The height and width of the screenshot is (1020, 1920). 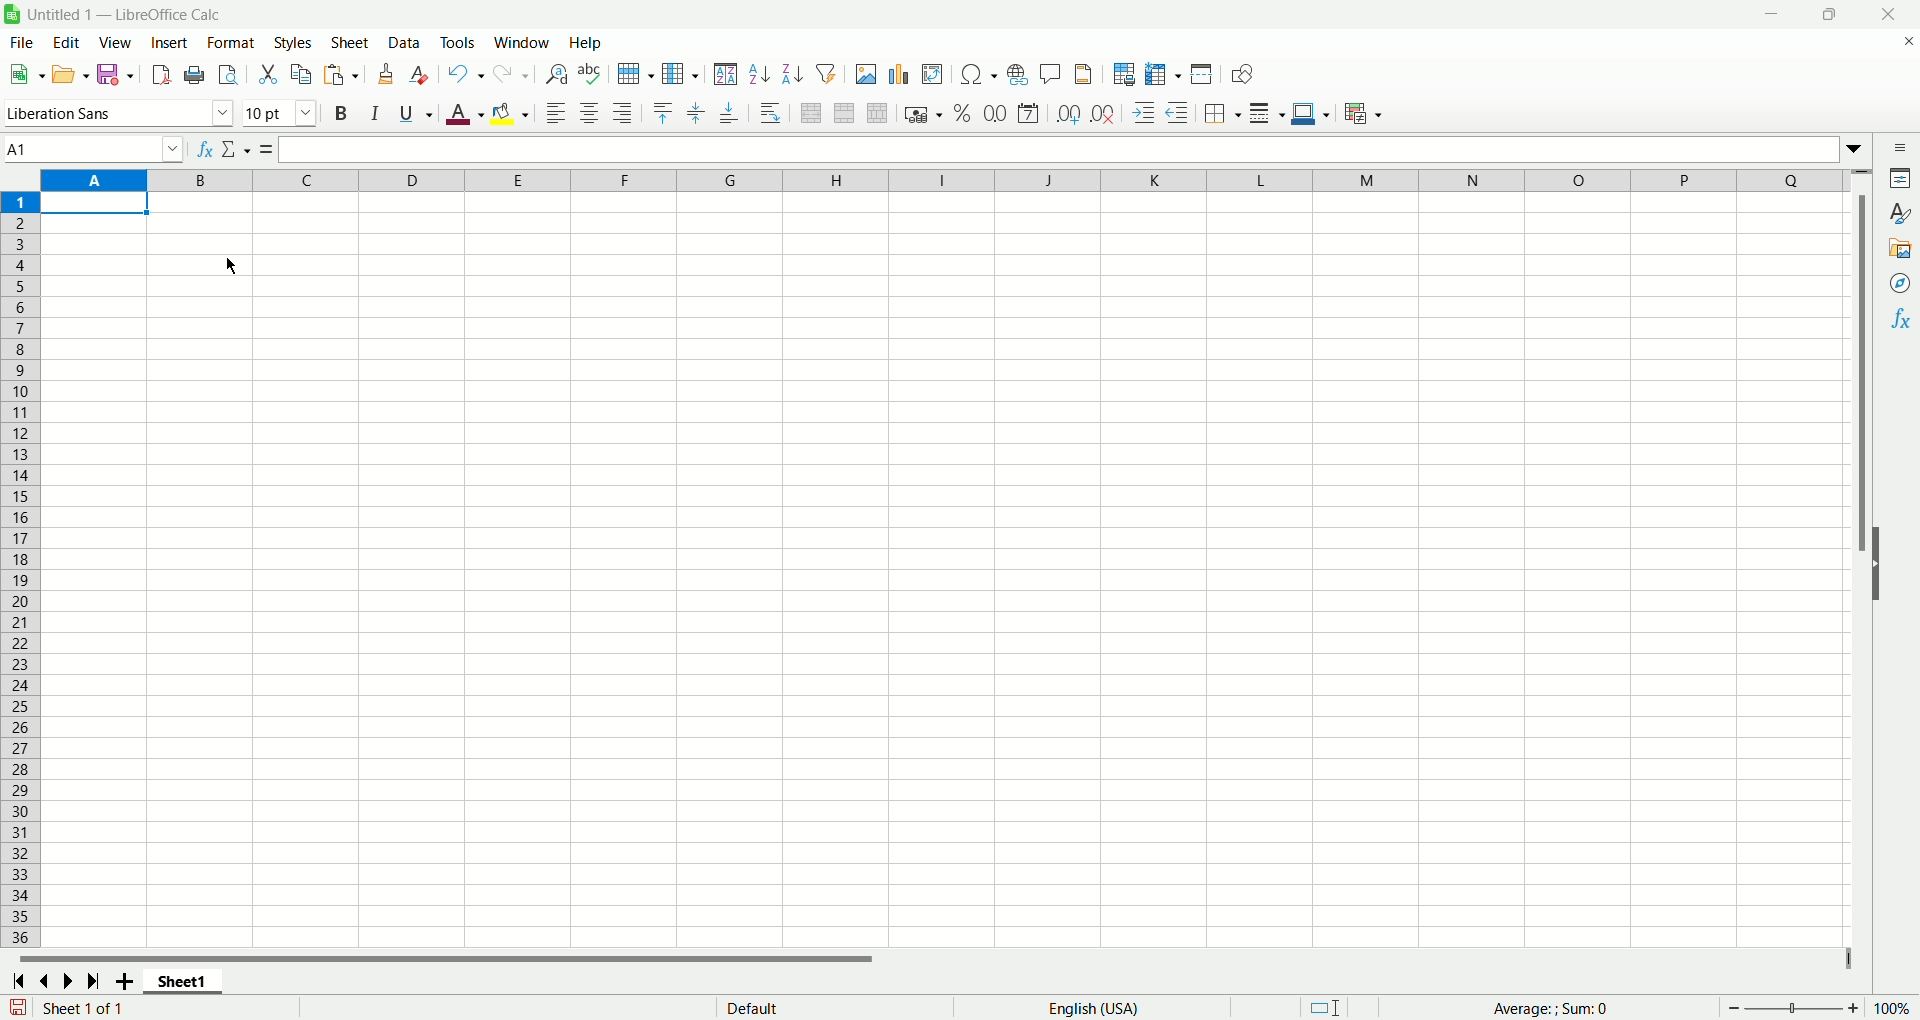 I want to click on help, so click(x=587, y=43).